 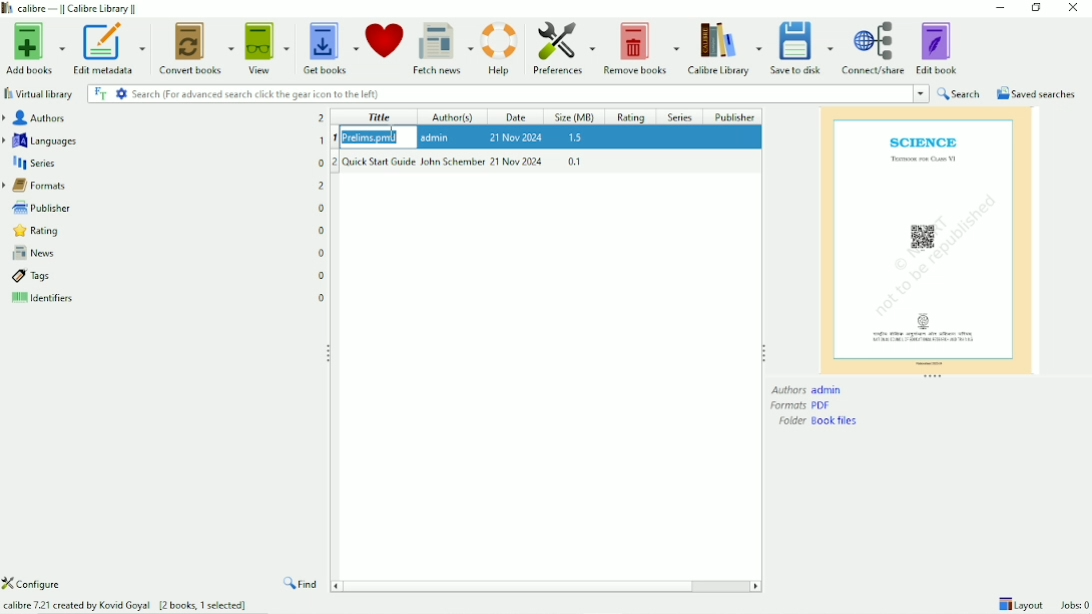 What do you see at coordinates (198, 48) in the screenshot?
I see `Convert books` at bounding box center [198, 48].